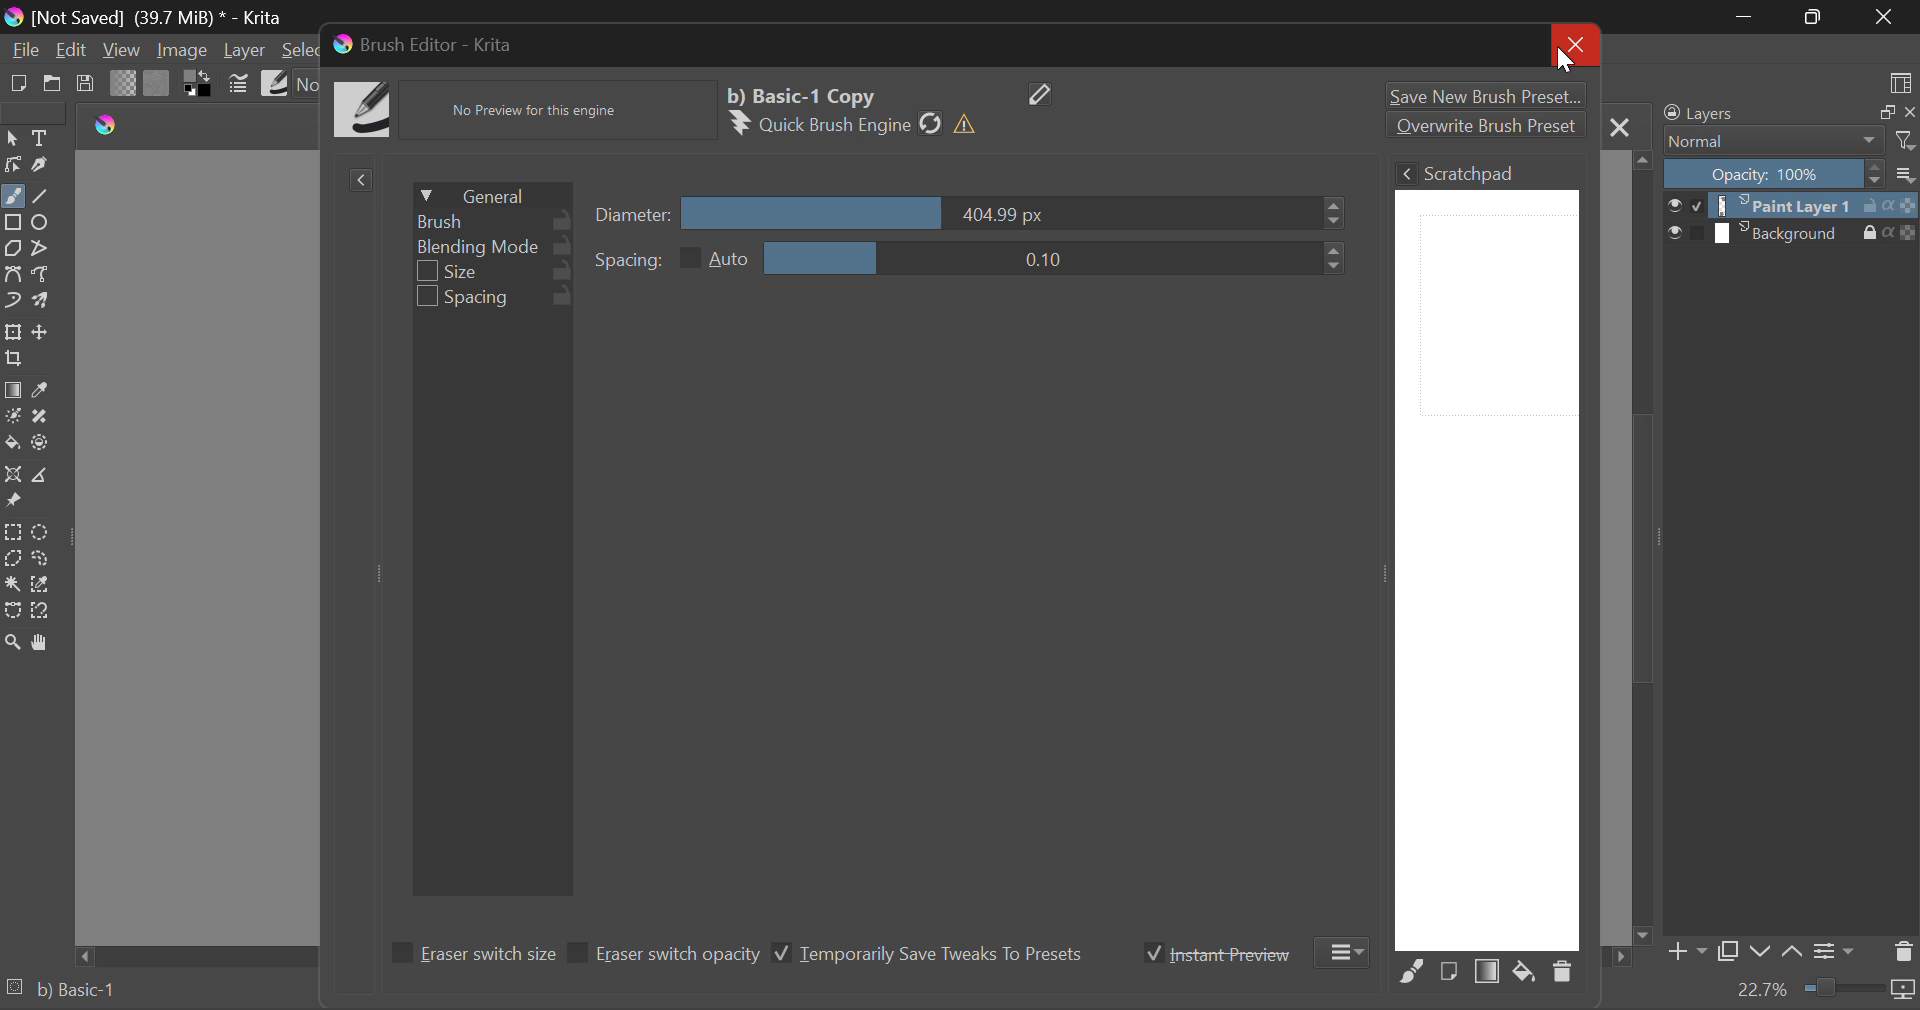 This screenshot has width=1920, height=1010. Describe the element at coordinates (38, 164) in the screenshot. I see `Calligraphic Line` at that location.